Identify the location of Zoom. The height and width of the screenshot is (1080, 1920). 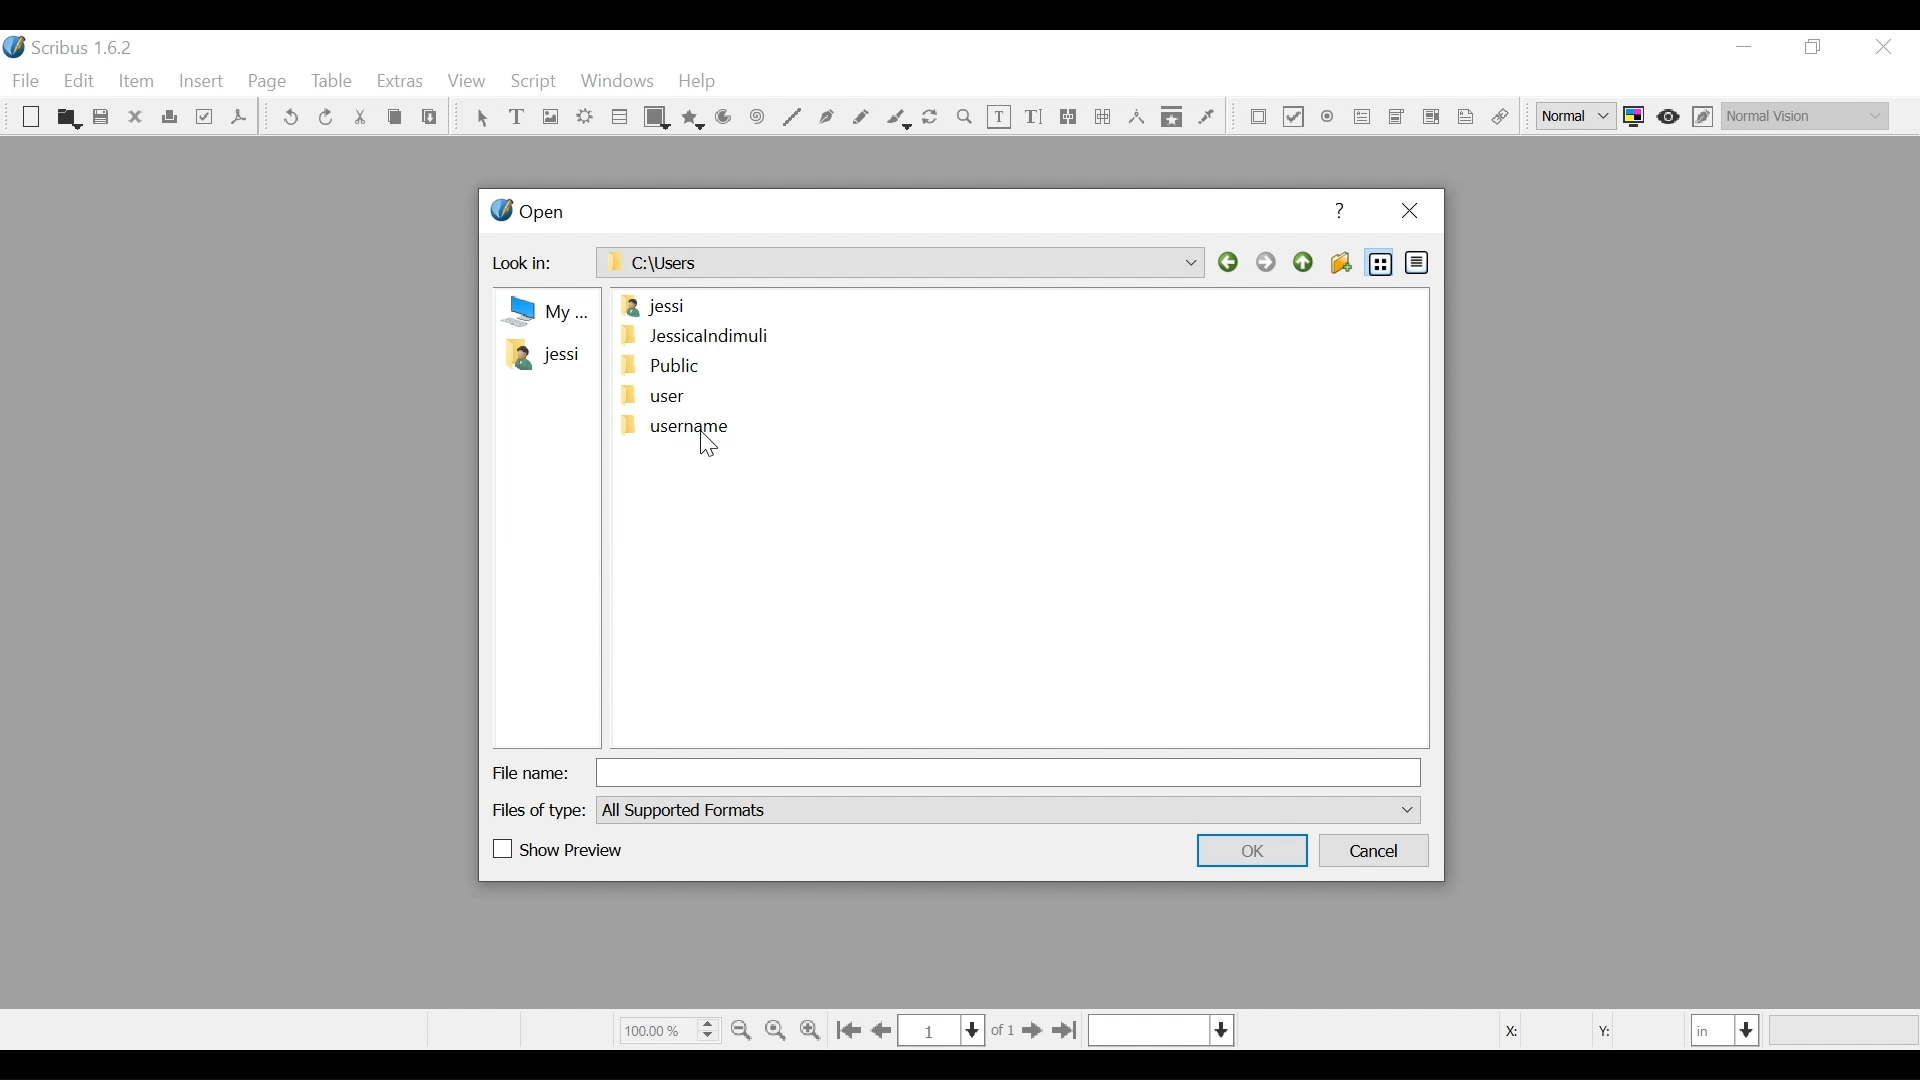
(965, 118).